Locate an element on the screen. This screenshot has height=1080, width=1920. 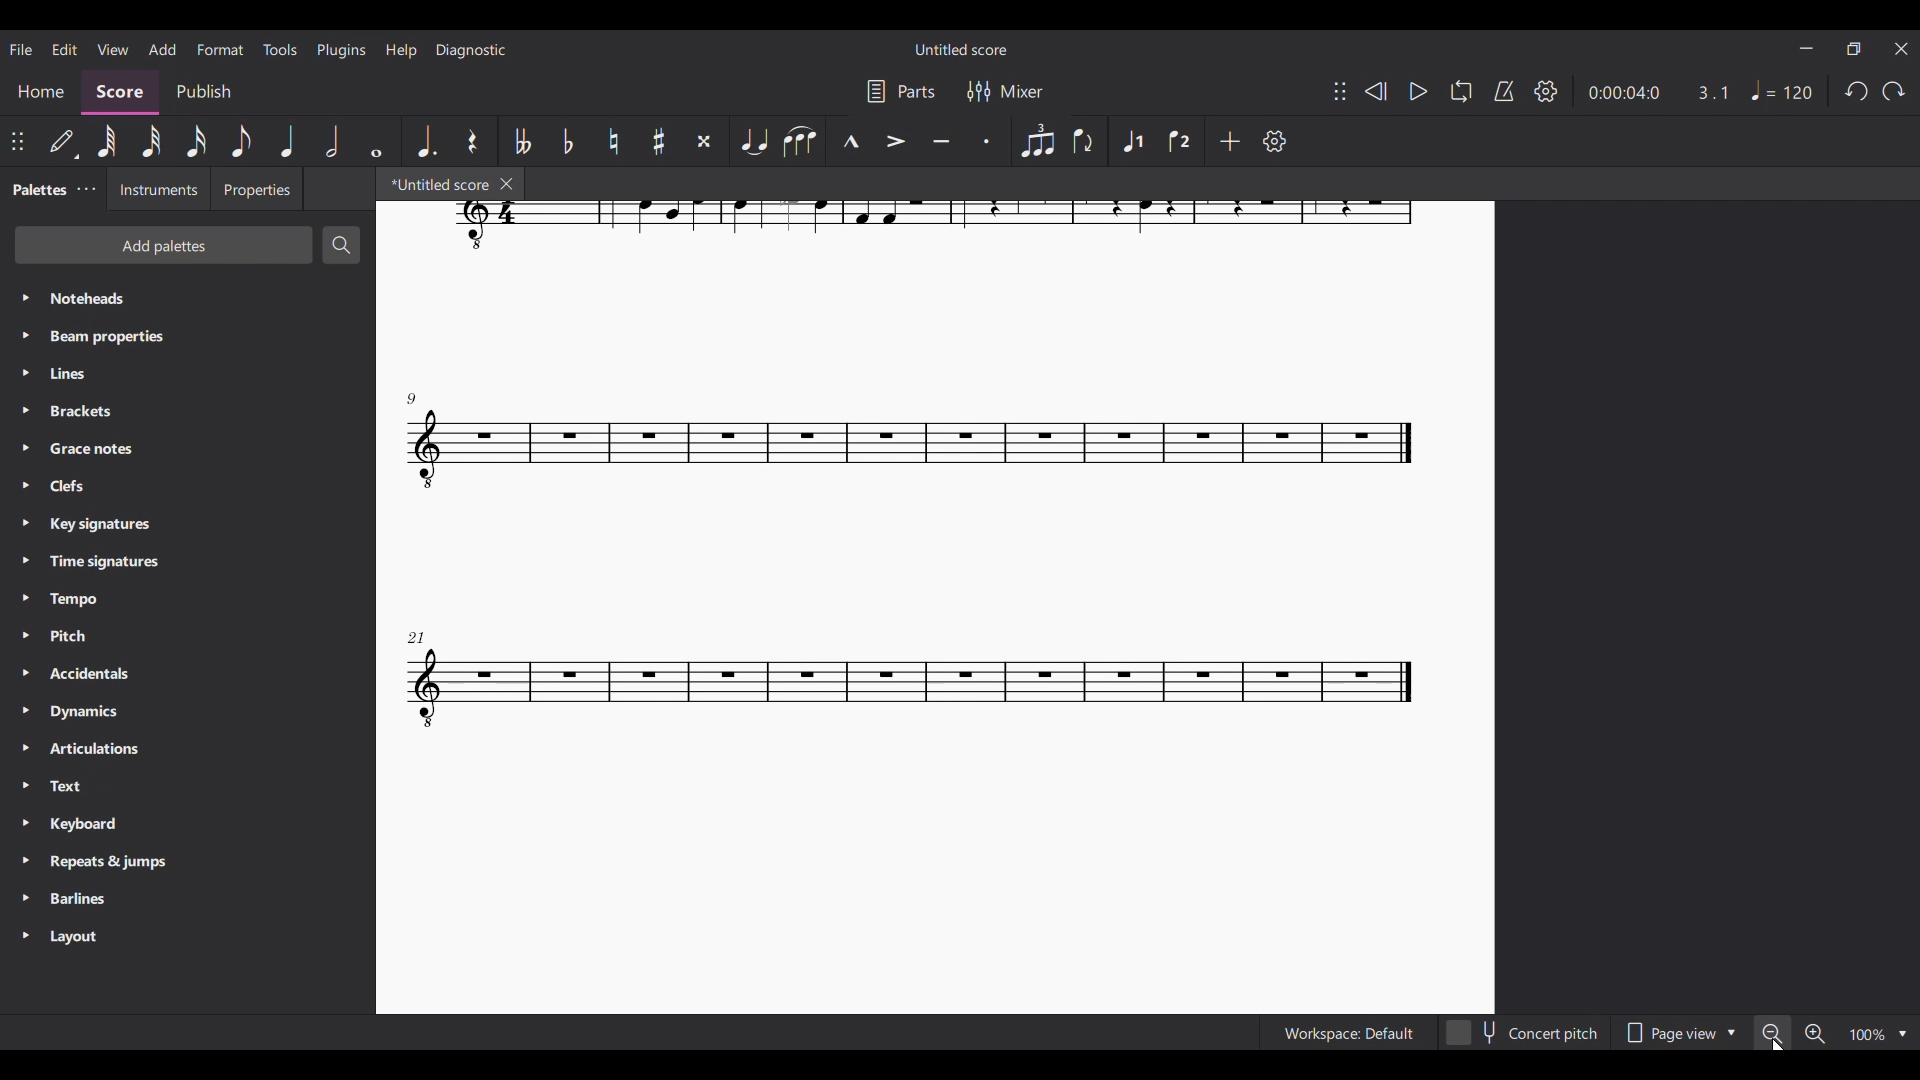
Zoom options is located at coordinates (1899, 1034).